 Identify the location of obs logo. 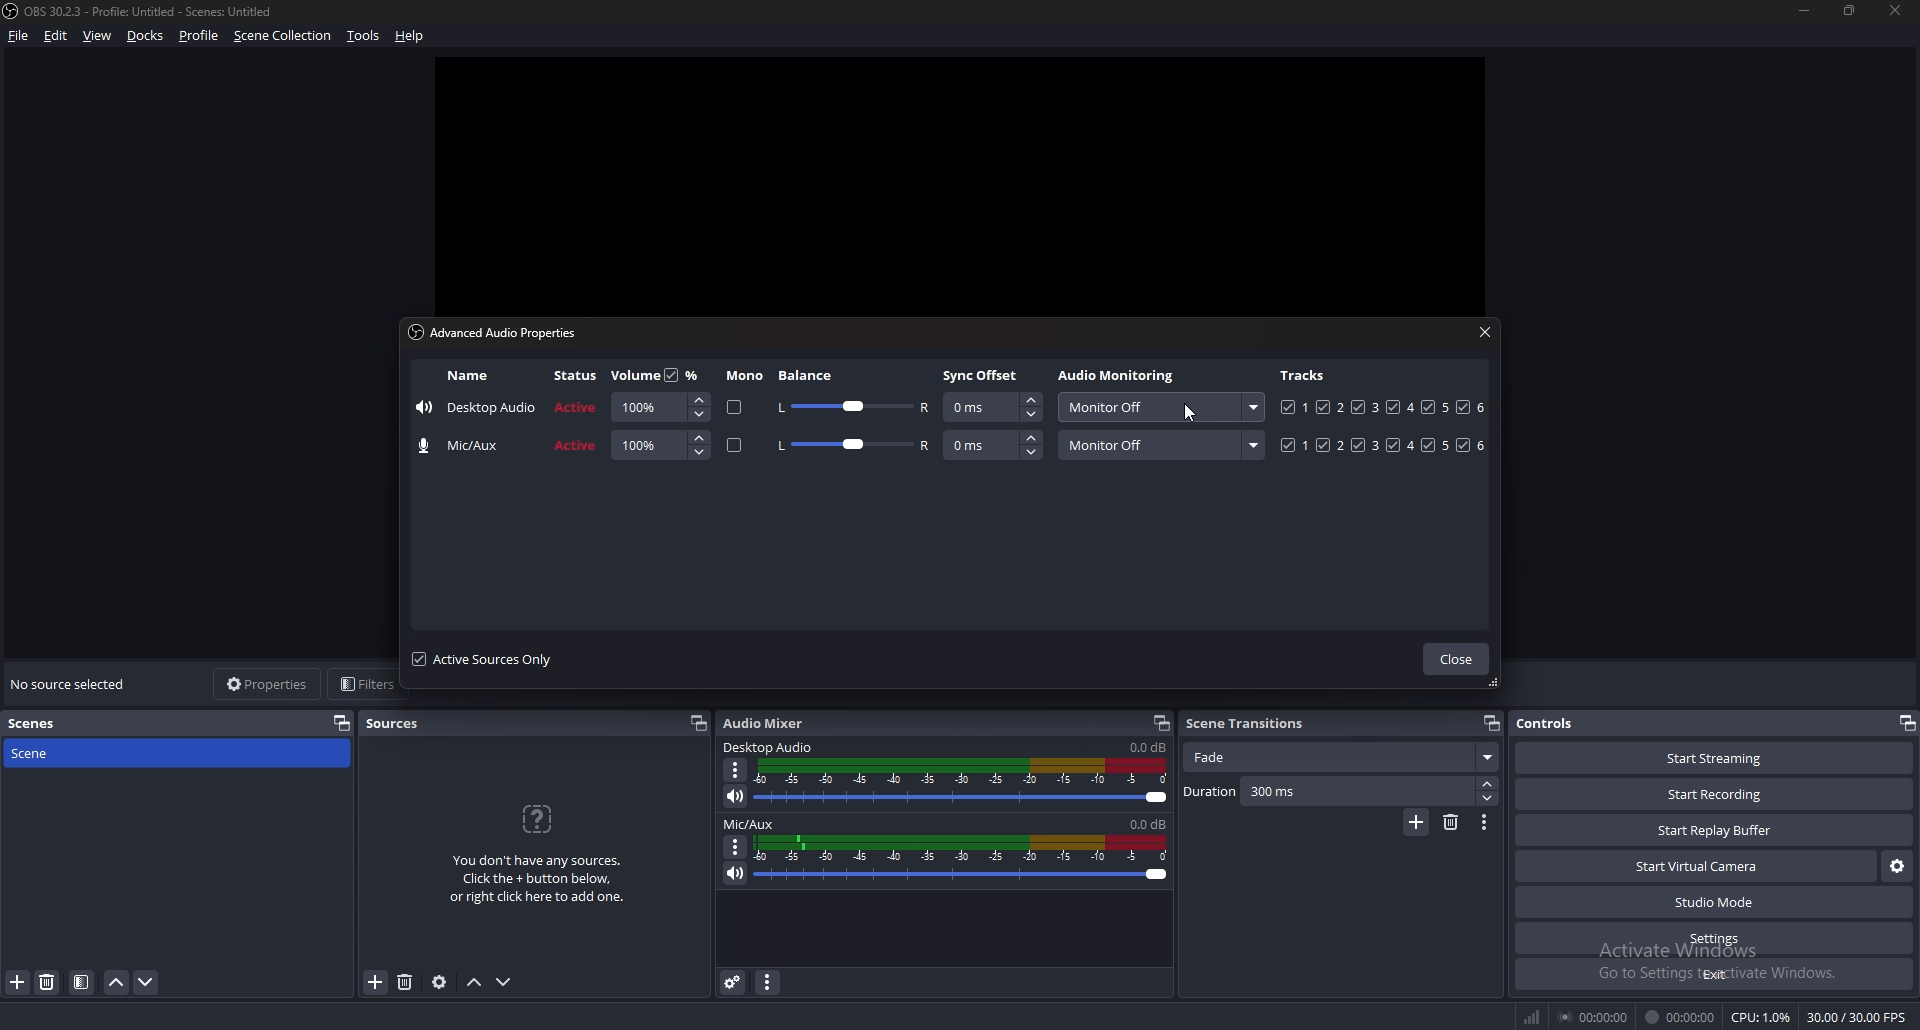
(13, 12).